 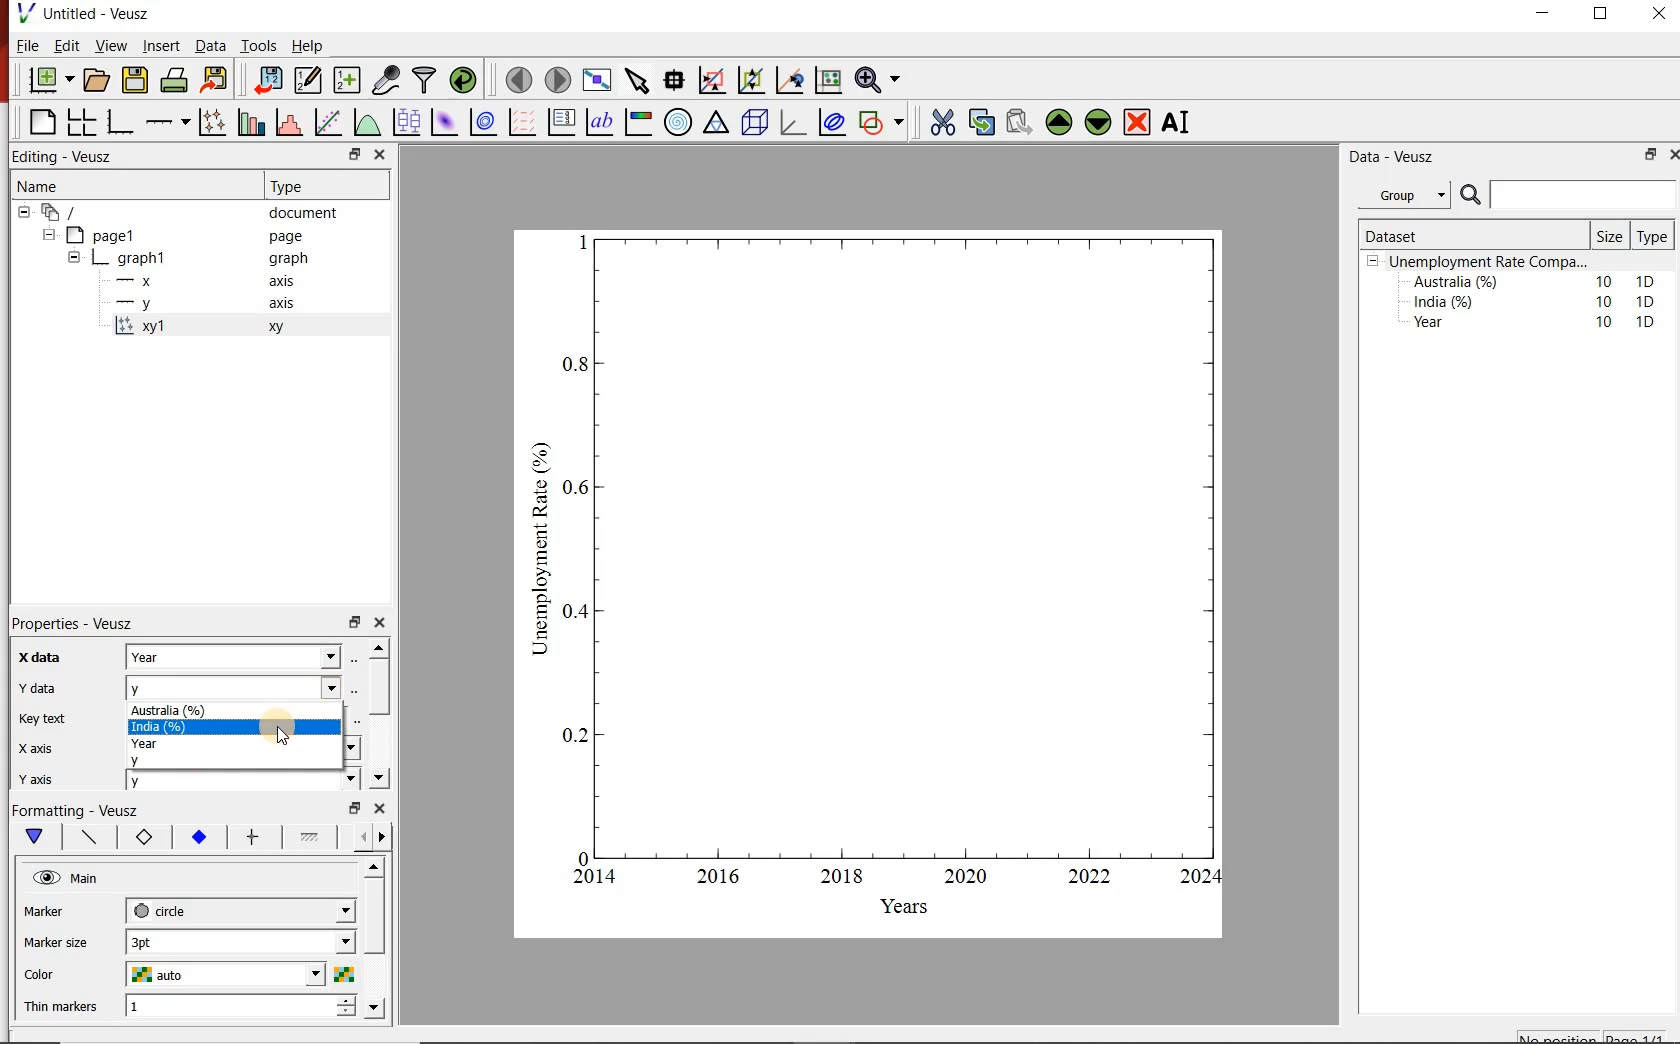 What do you see at coordinates (355, 806) in the screenshot?
I see `minimise` at bounding box center [355, 806].